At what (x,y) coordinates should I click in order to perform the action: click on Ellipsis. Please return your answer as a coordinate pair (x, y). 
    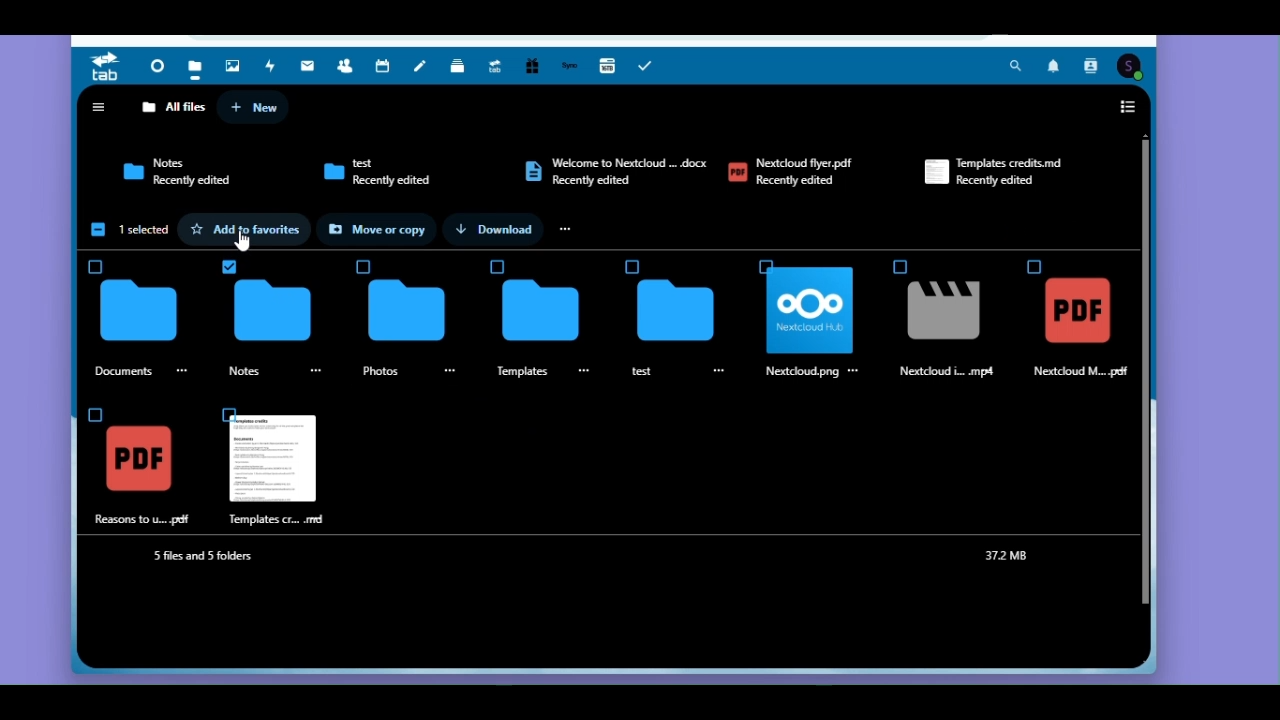
    Looking at the image, I should click on (570, 229).